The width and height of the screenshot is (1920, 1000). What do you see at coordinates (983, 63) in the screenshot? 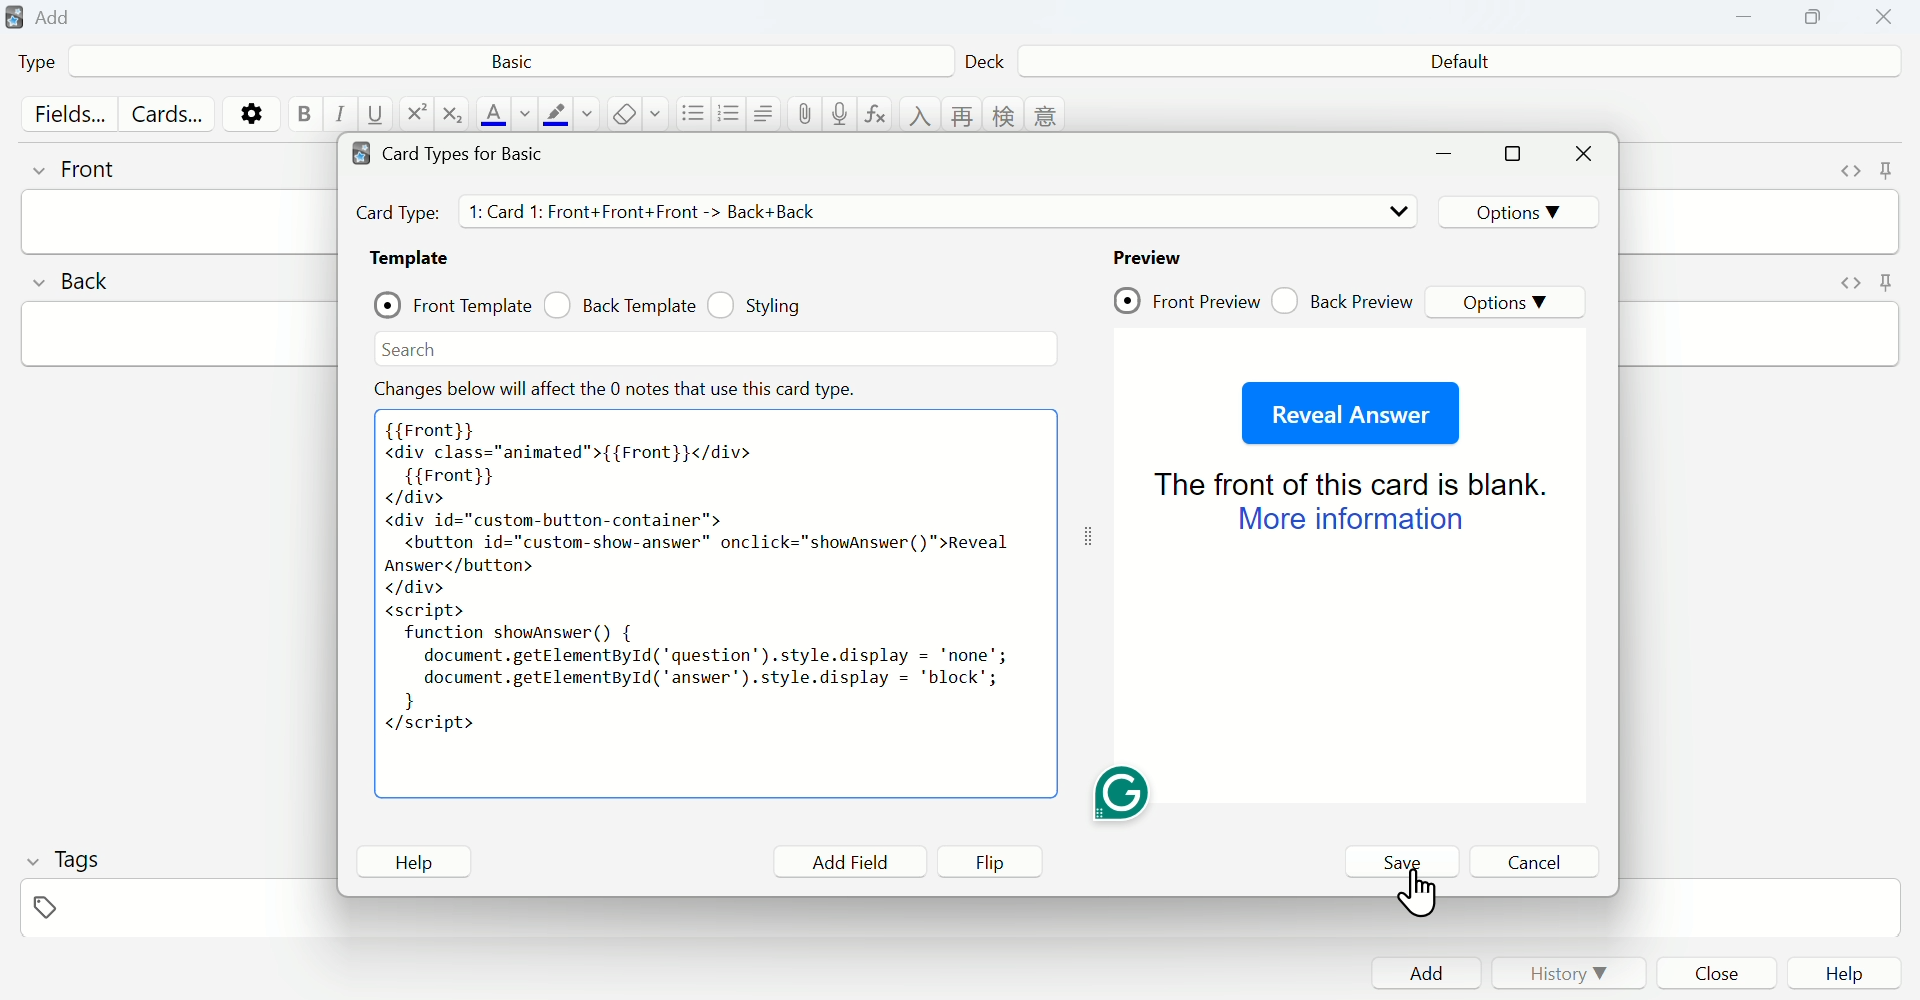
I see `Deck` at bounding box center [983, 63].